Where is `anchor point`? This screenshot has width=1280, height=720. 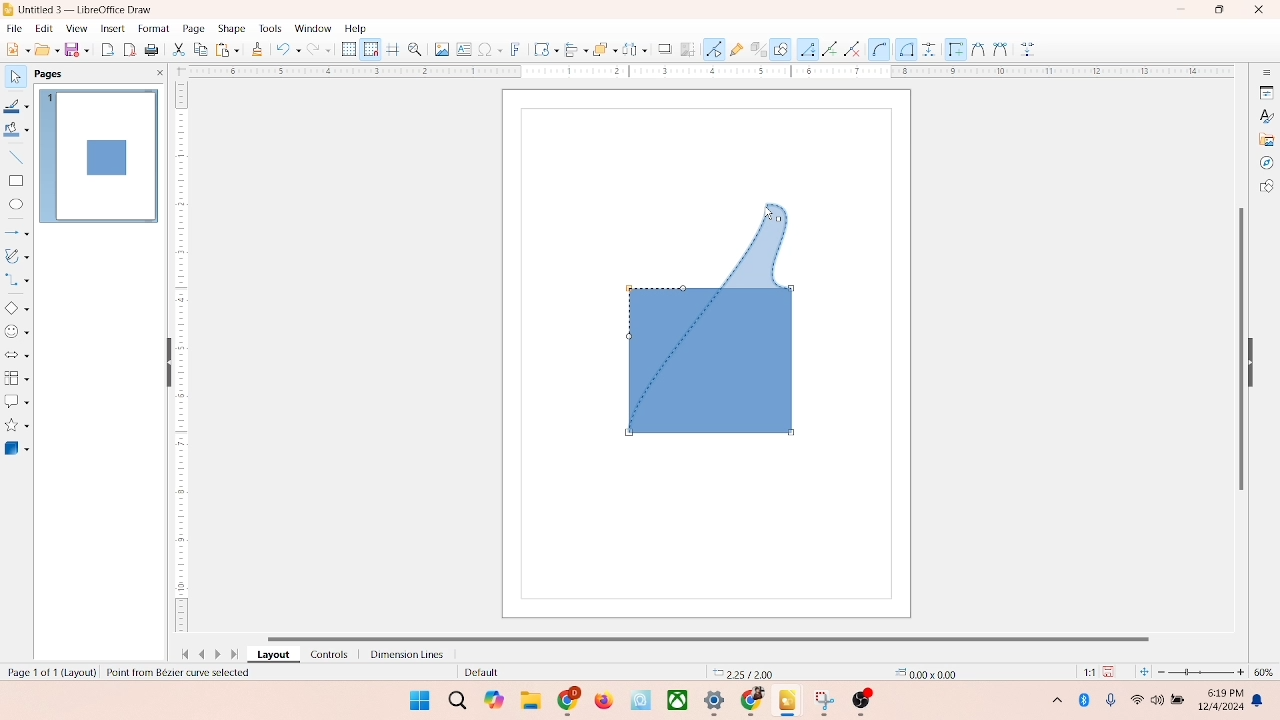
anchor point is located at coordinates (920, 671).